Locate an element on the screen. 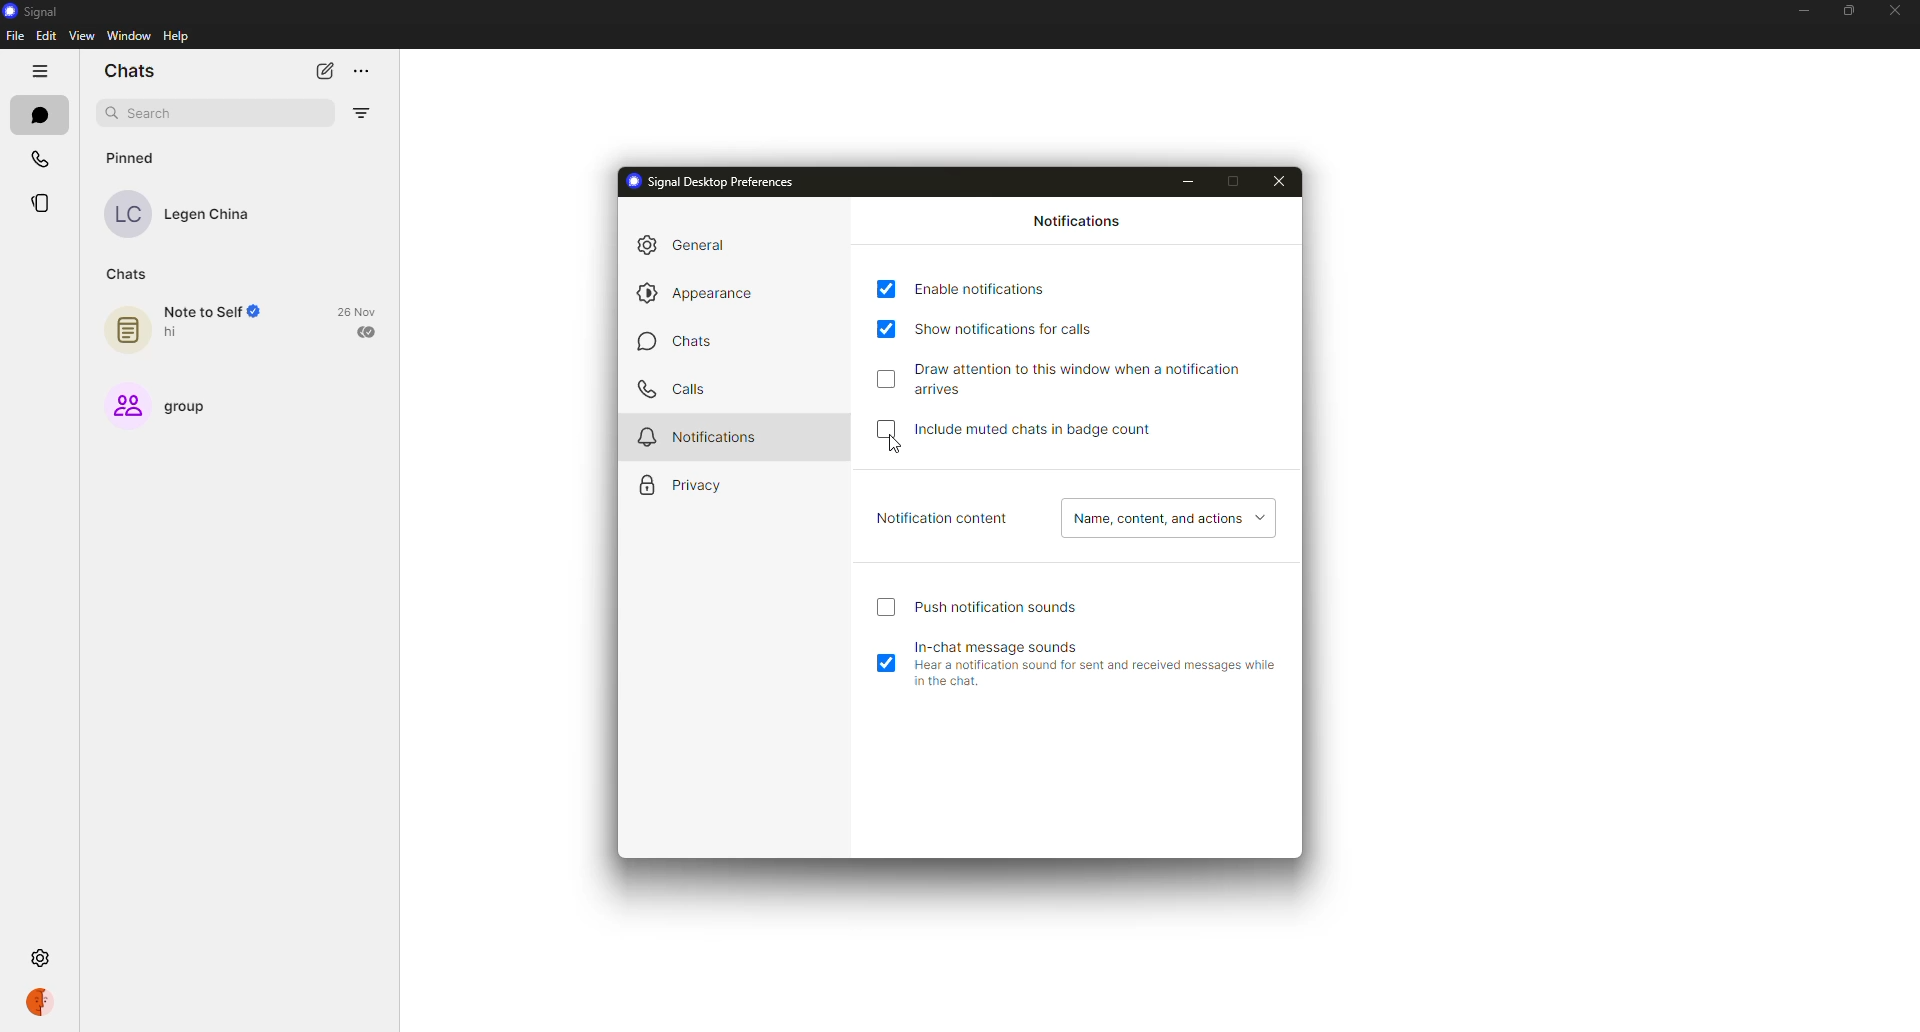  appearance is located at coordinates (702, 293).